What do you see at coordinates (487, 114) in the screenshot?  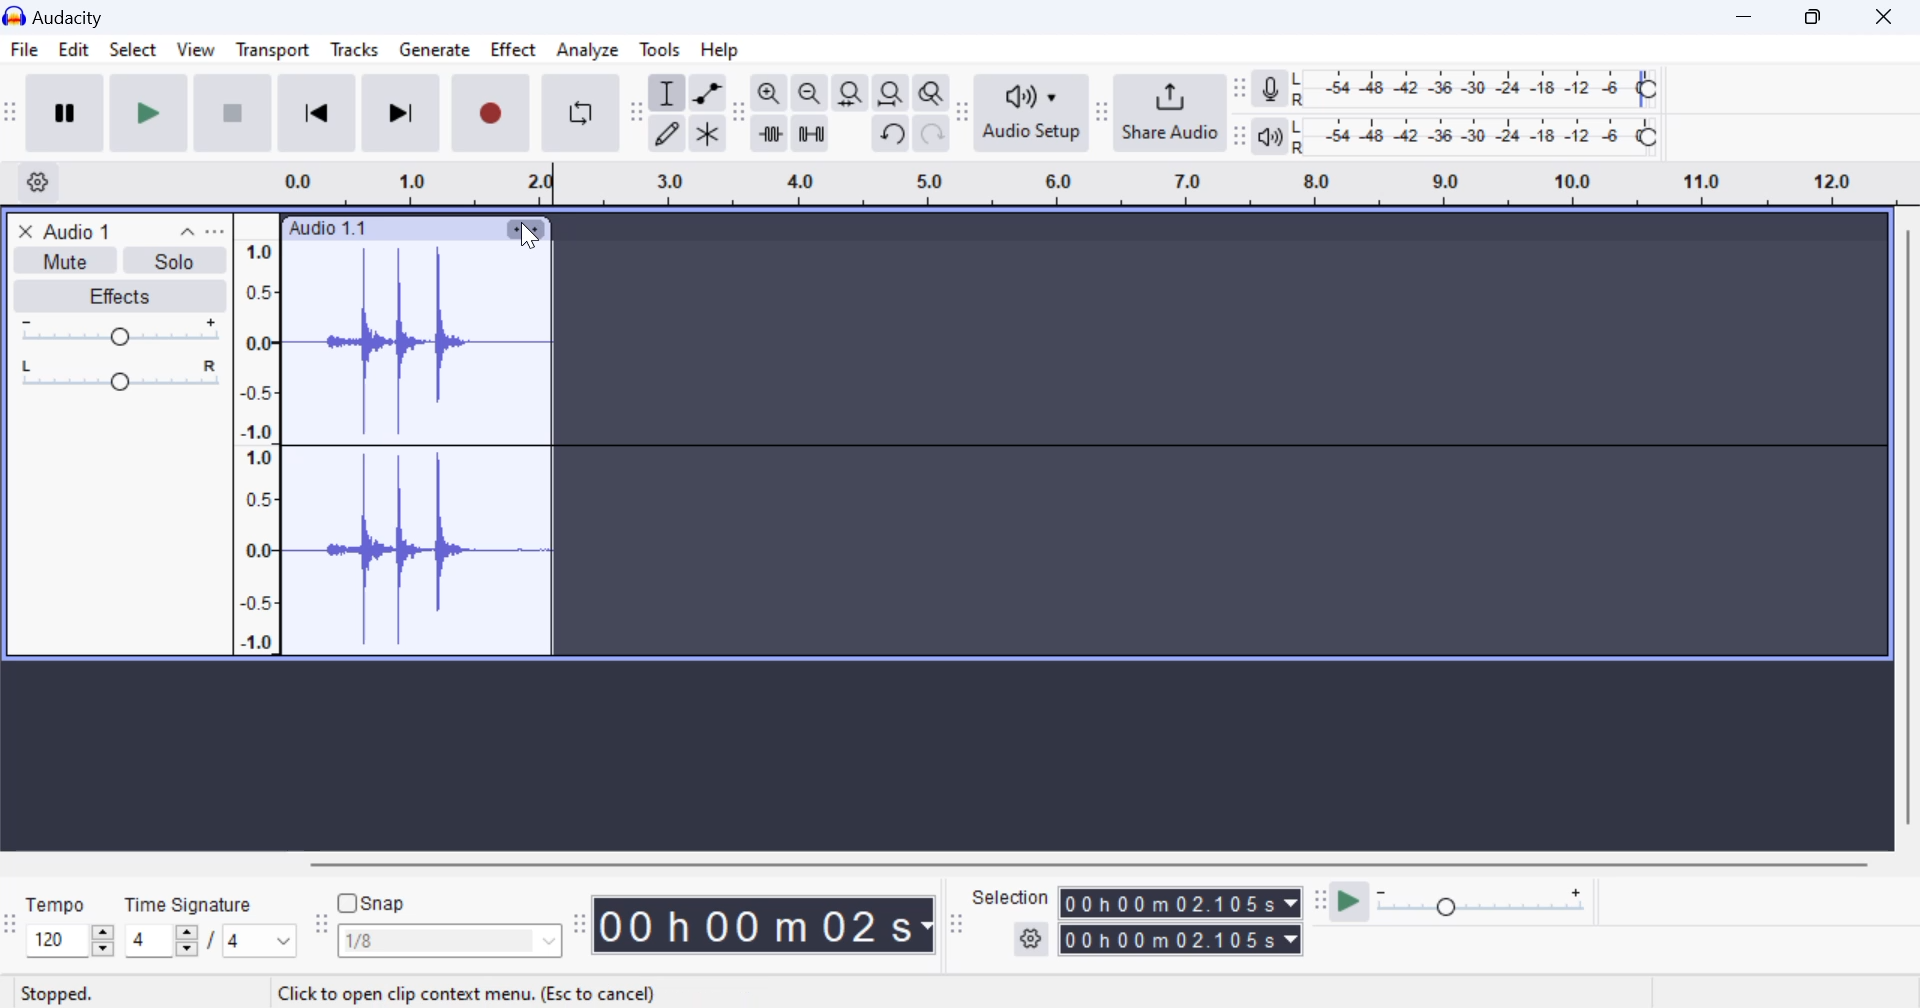 I see `Record` at bounding box center [487, 114].